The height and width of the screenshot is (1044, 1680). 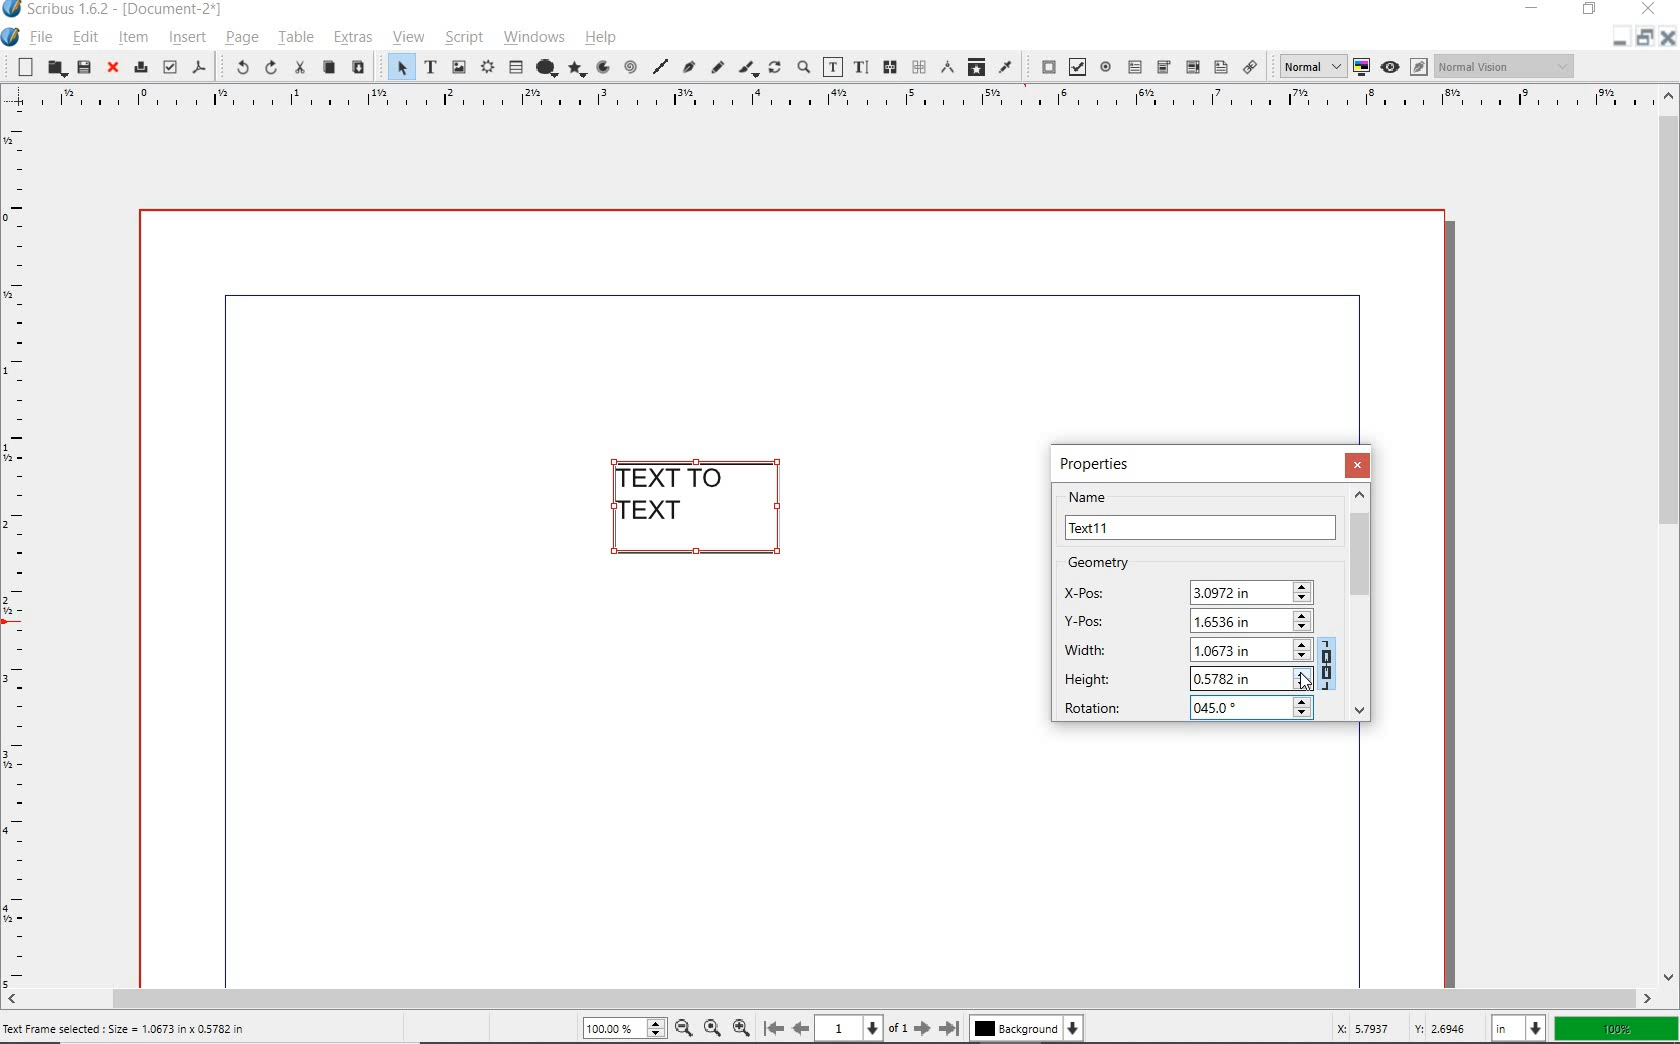 What do you see at coordinates (689, 1027) in the screenshot?
I see `zoom out` at bounding box center [689, 1027].